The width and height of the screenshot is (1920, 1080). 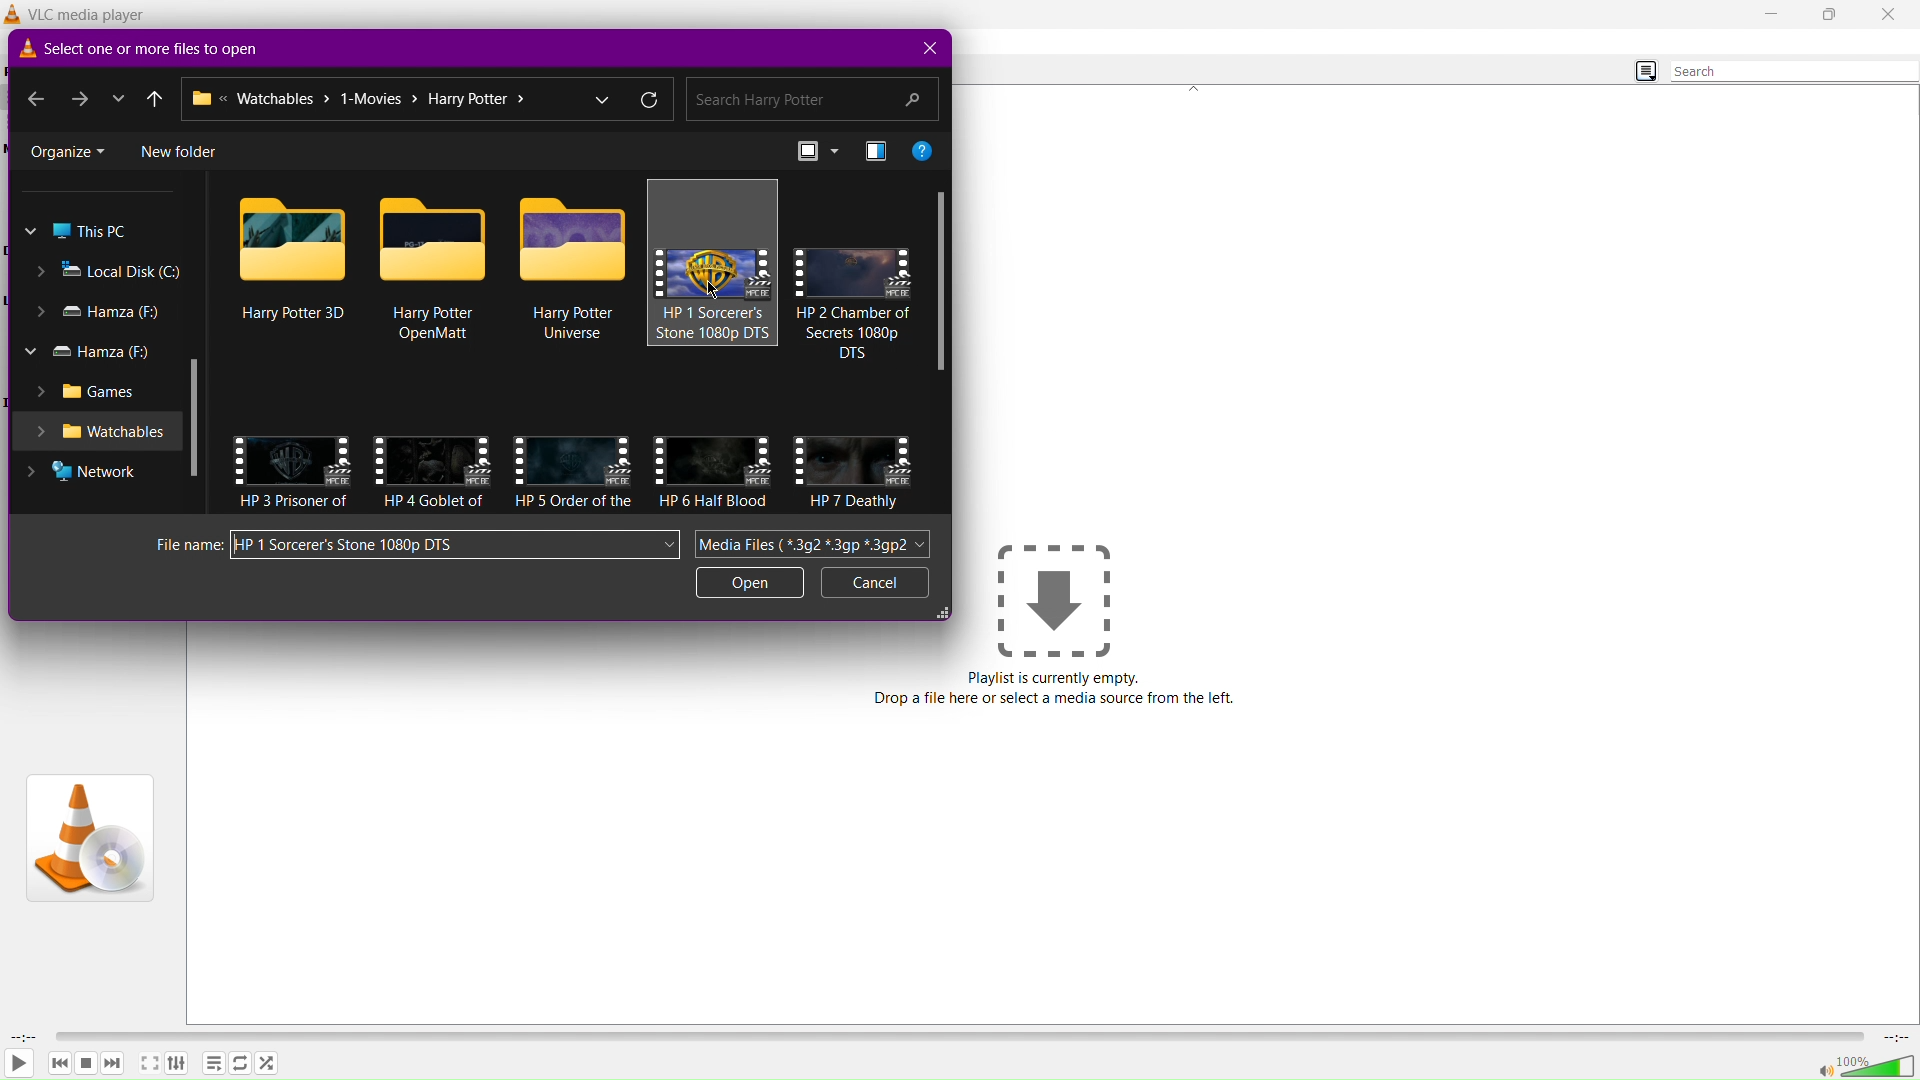 I want to click on video file, so click(x=574, y=241).